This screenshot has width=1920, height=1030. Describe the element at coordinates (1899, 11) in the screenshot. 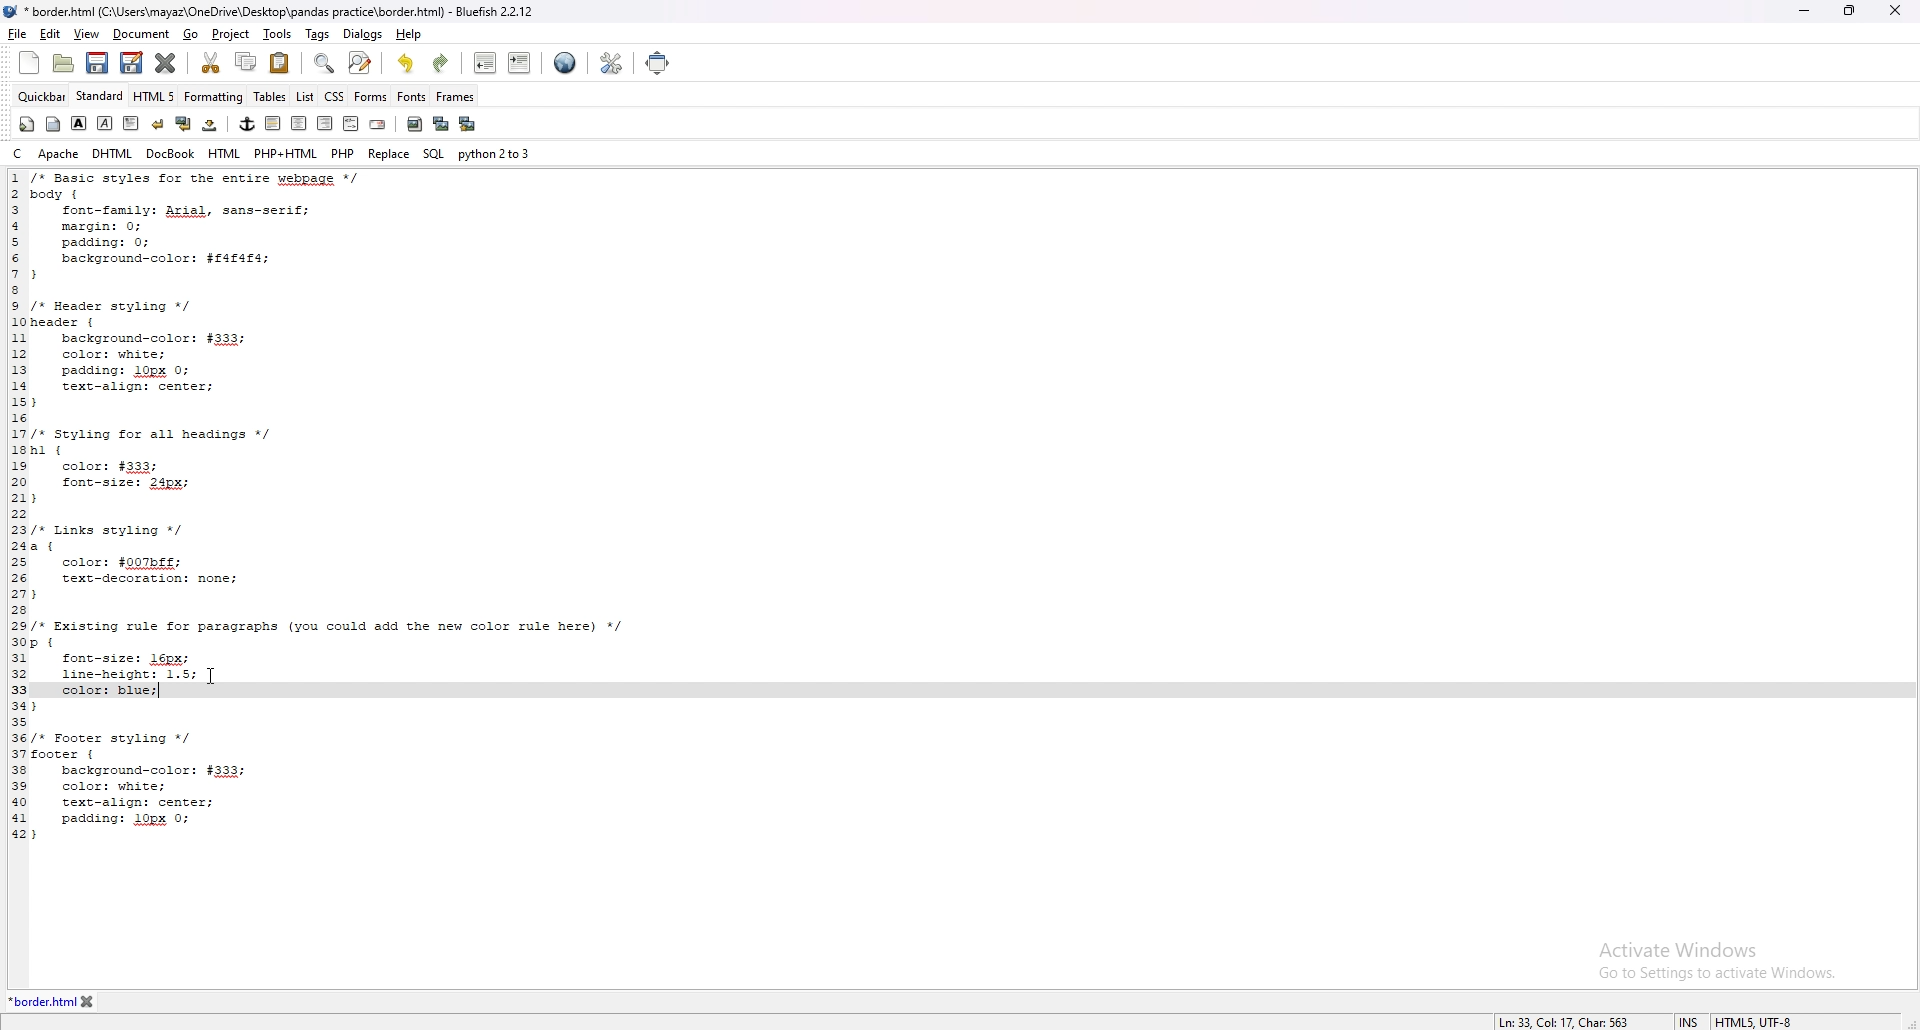

I see `close` at that location.